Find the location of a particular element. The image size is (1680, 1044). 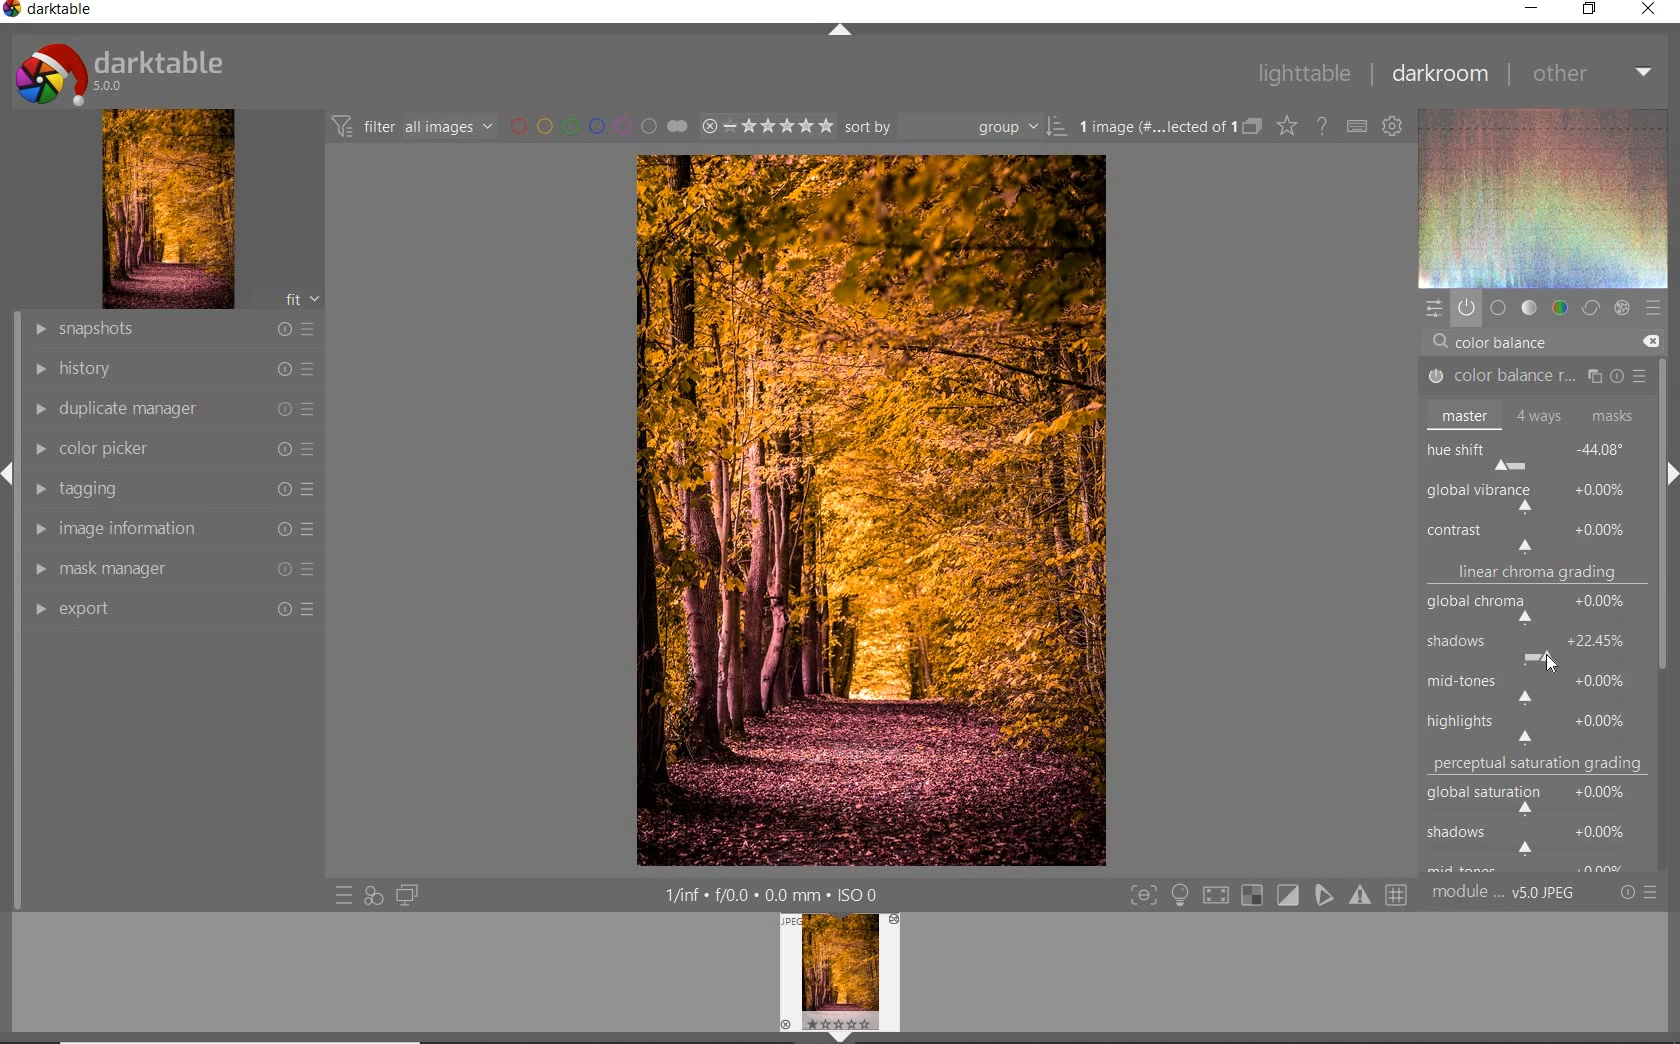

reset or preset & preference is located at coordinates (1637, 893).